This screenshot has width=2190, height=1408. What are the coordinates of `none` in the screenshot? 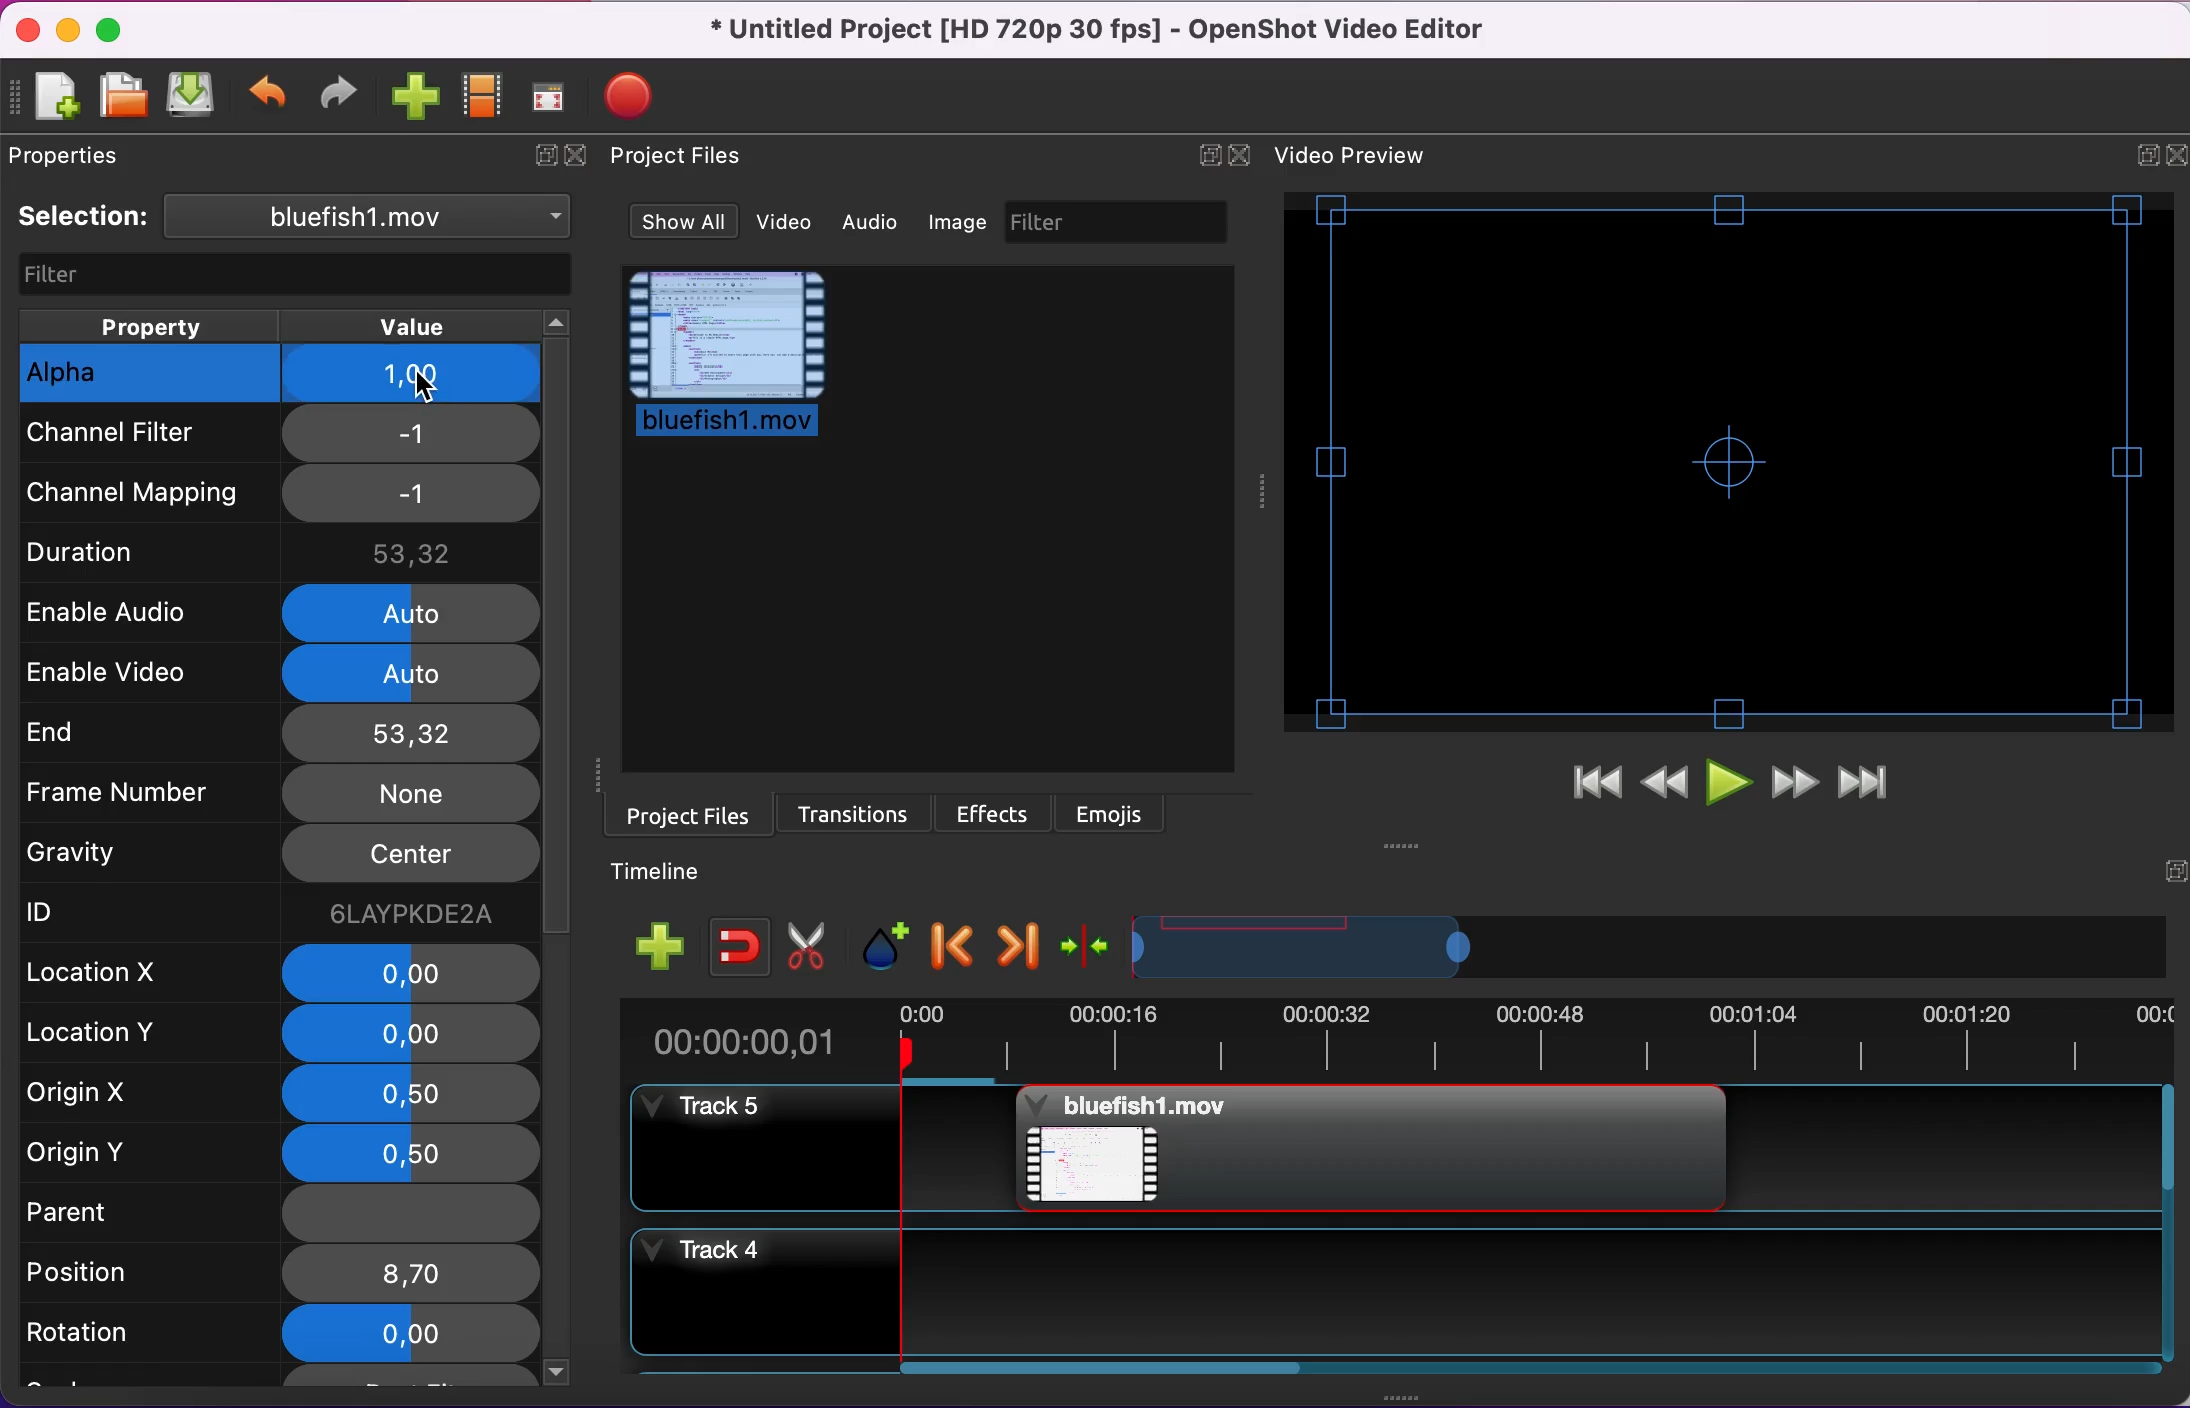 It's located at (409, 794).